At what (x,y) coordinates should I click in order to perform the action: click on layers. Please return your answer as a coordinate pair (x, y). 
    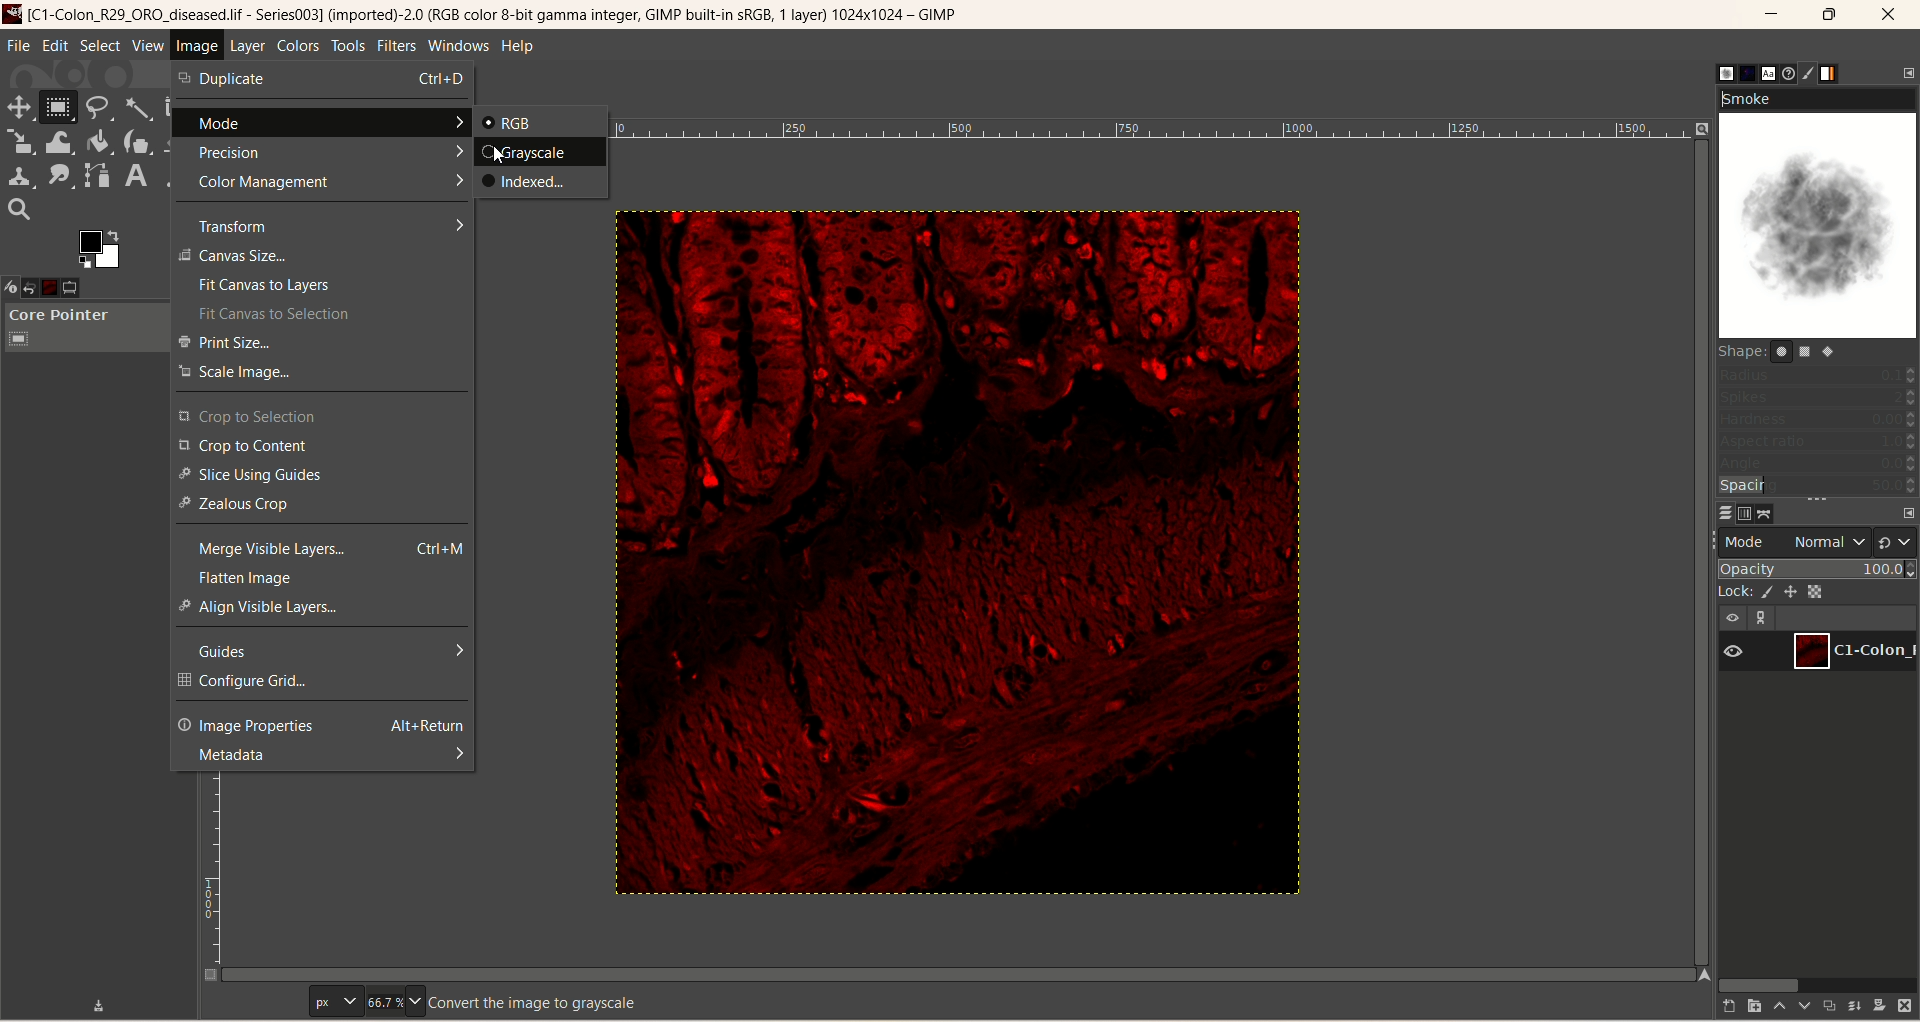
    Looking at the image, I should click on (1725, 514).